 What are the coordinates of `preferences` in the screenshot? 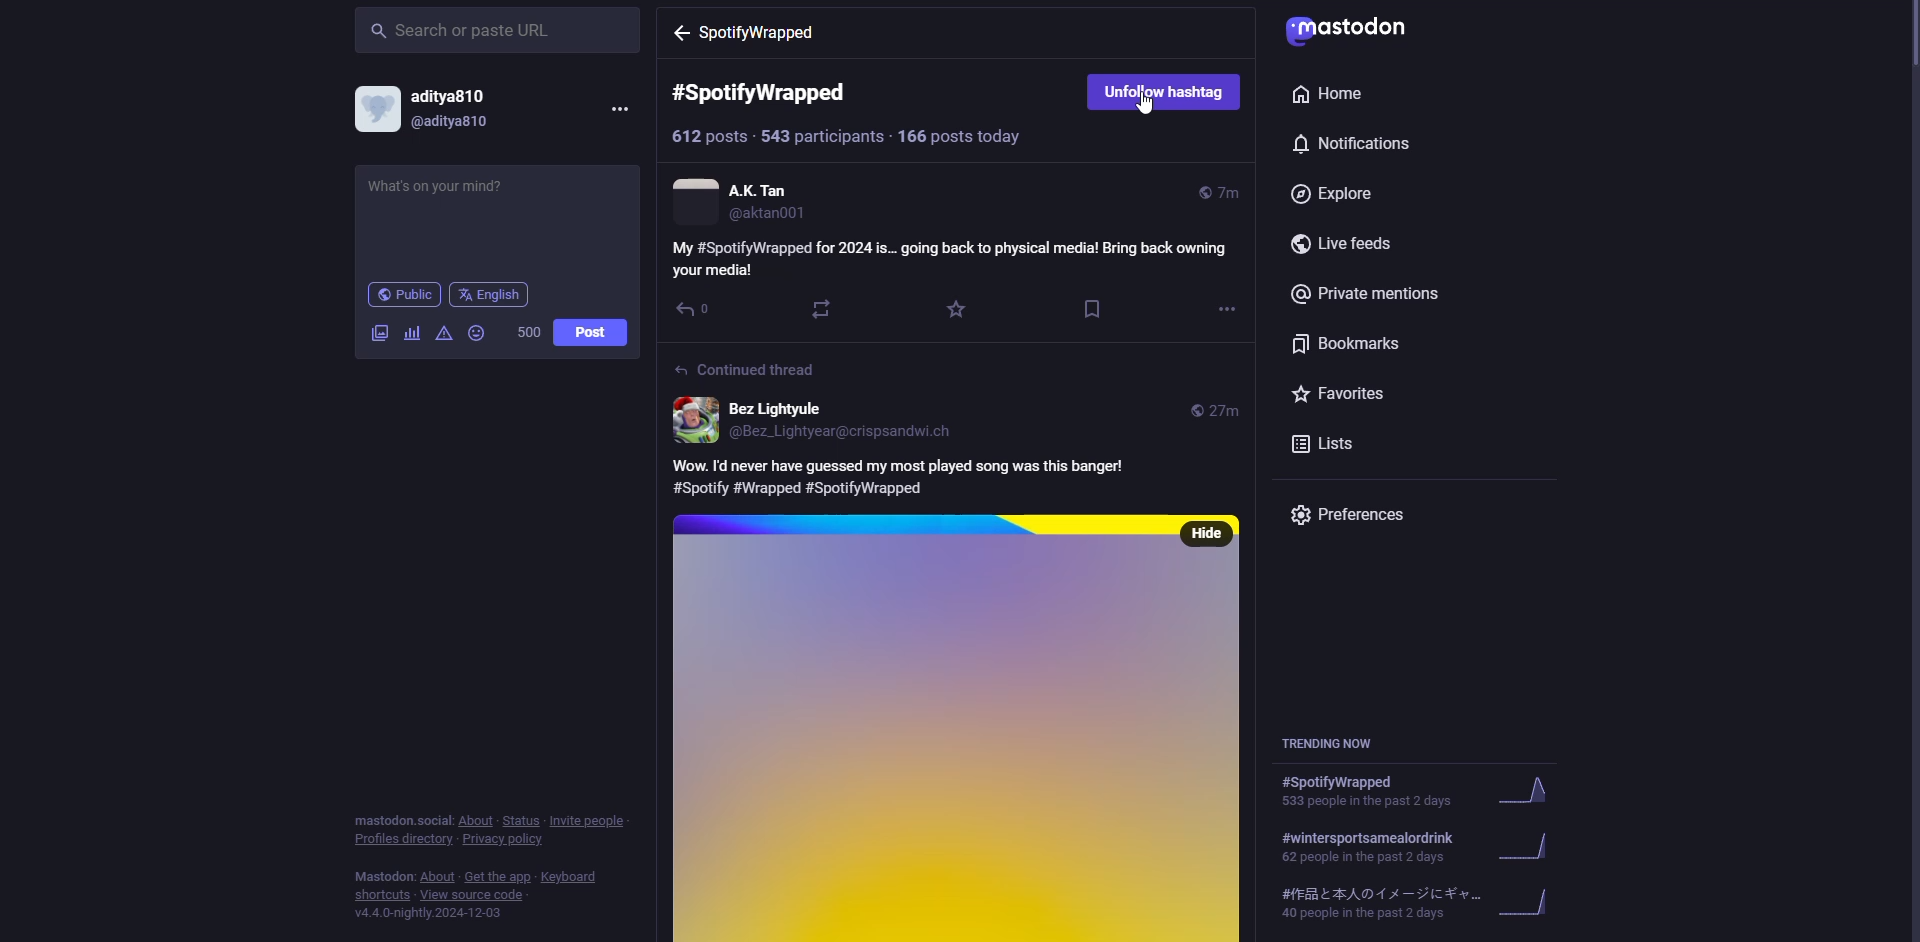 It's located at (1357, 515).